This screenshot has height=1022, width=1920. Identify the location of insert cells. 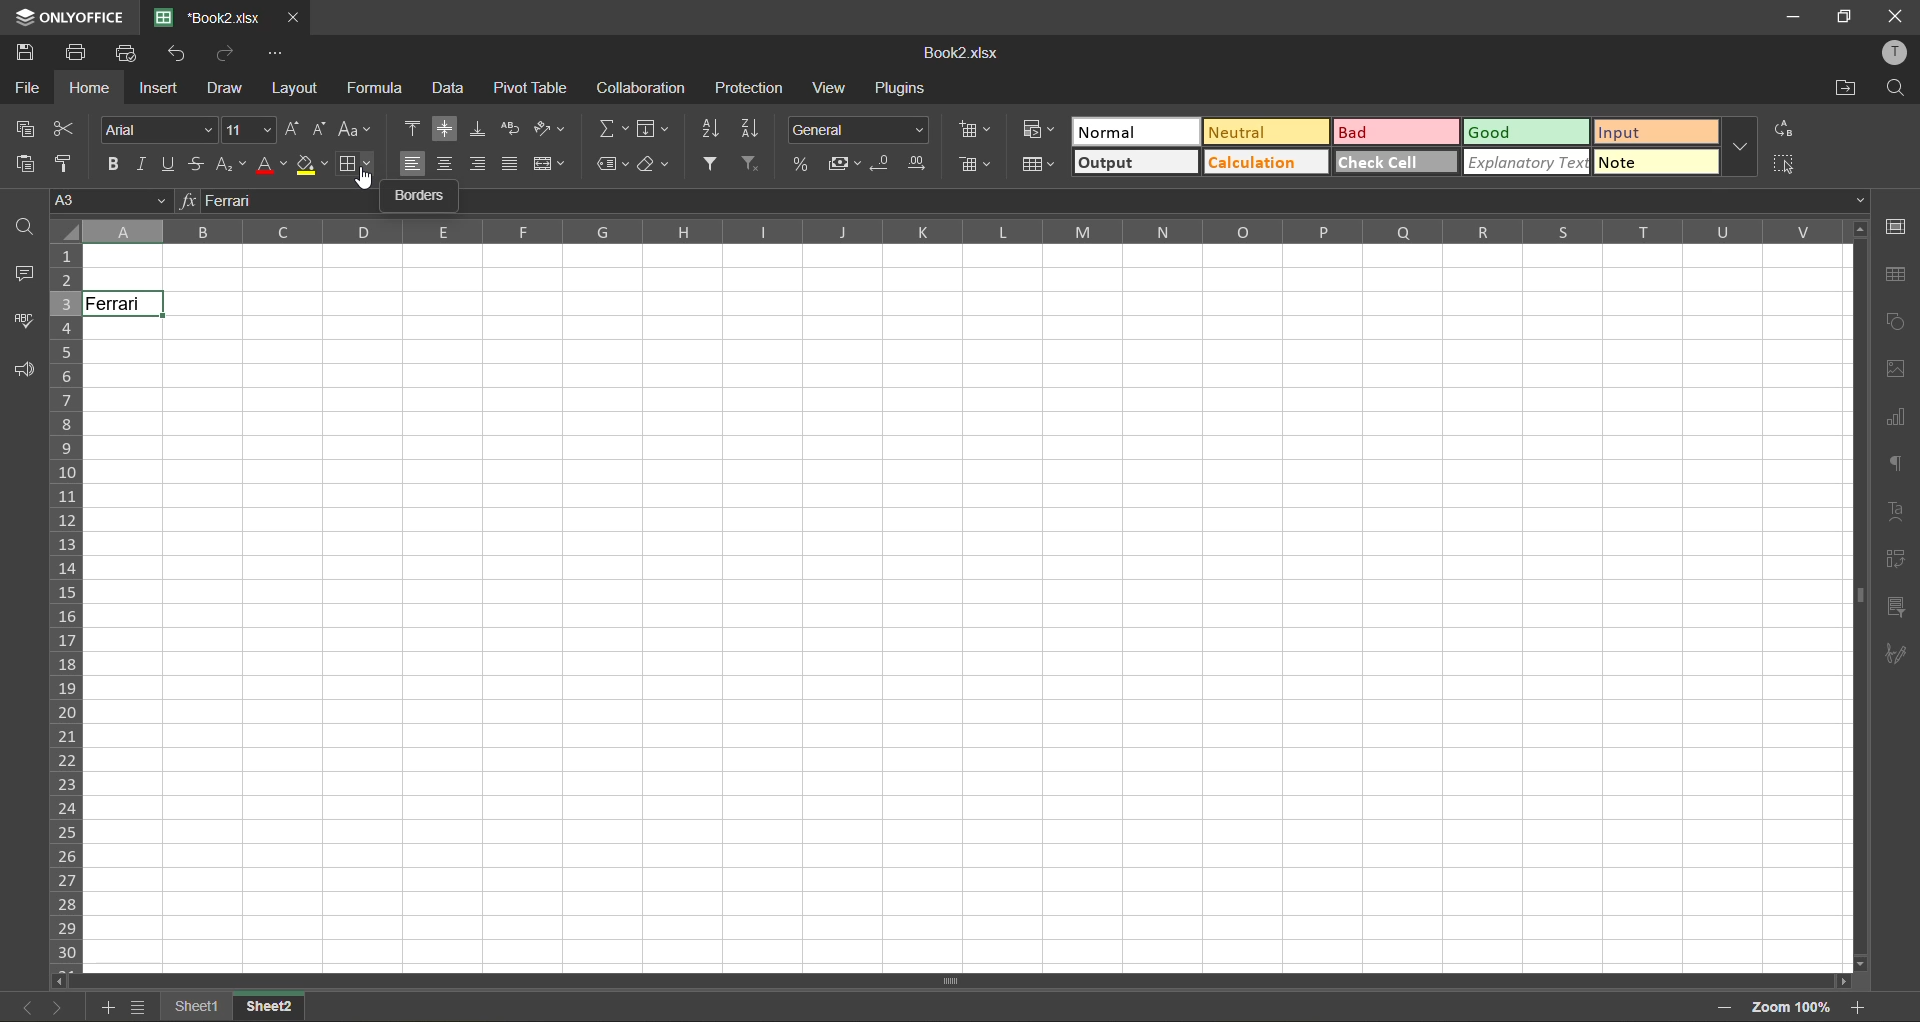
(978, 133).